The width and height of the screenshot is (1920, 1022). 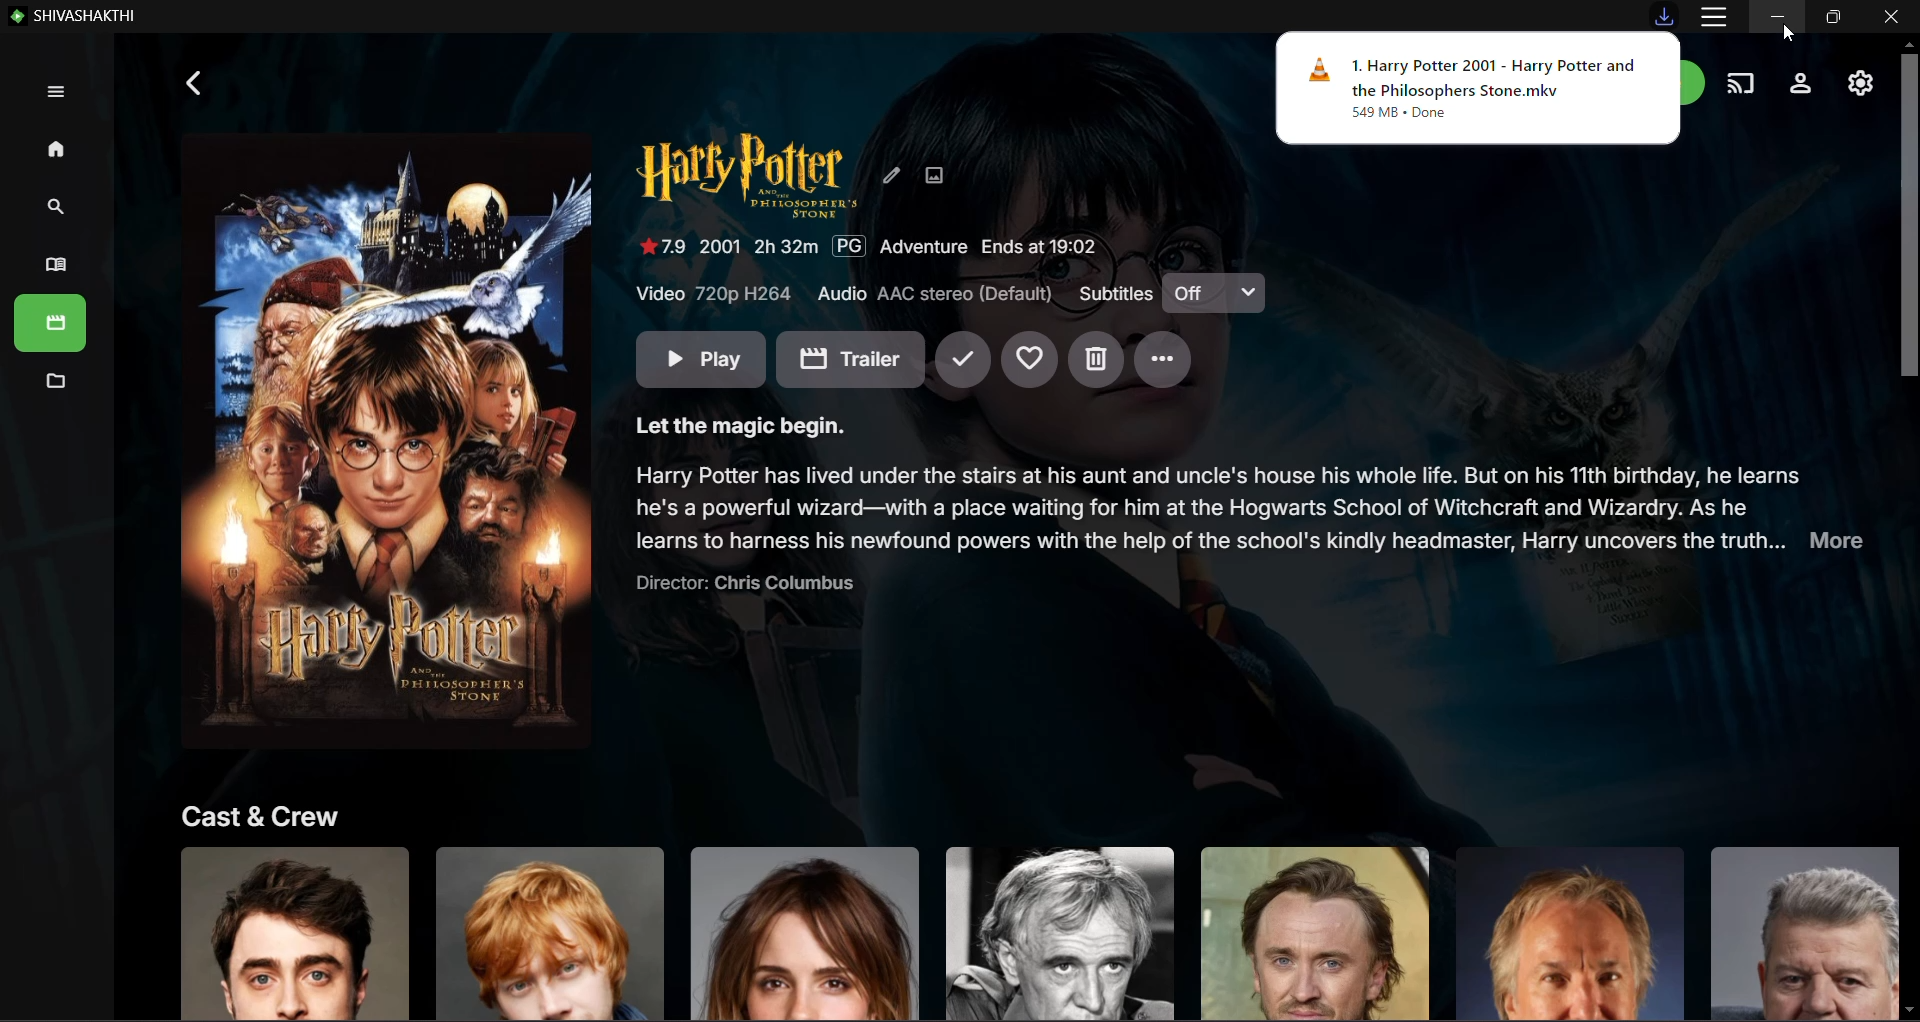 I want to click on Get Emby Premier, so click(x=1696, y=82).